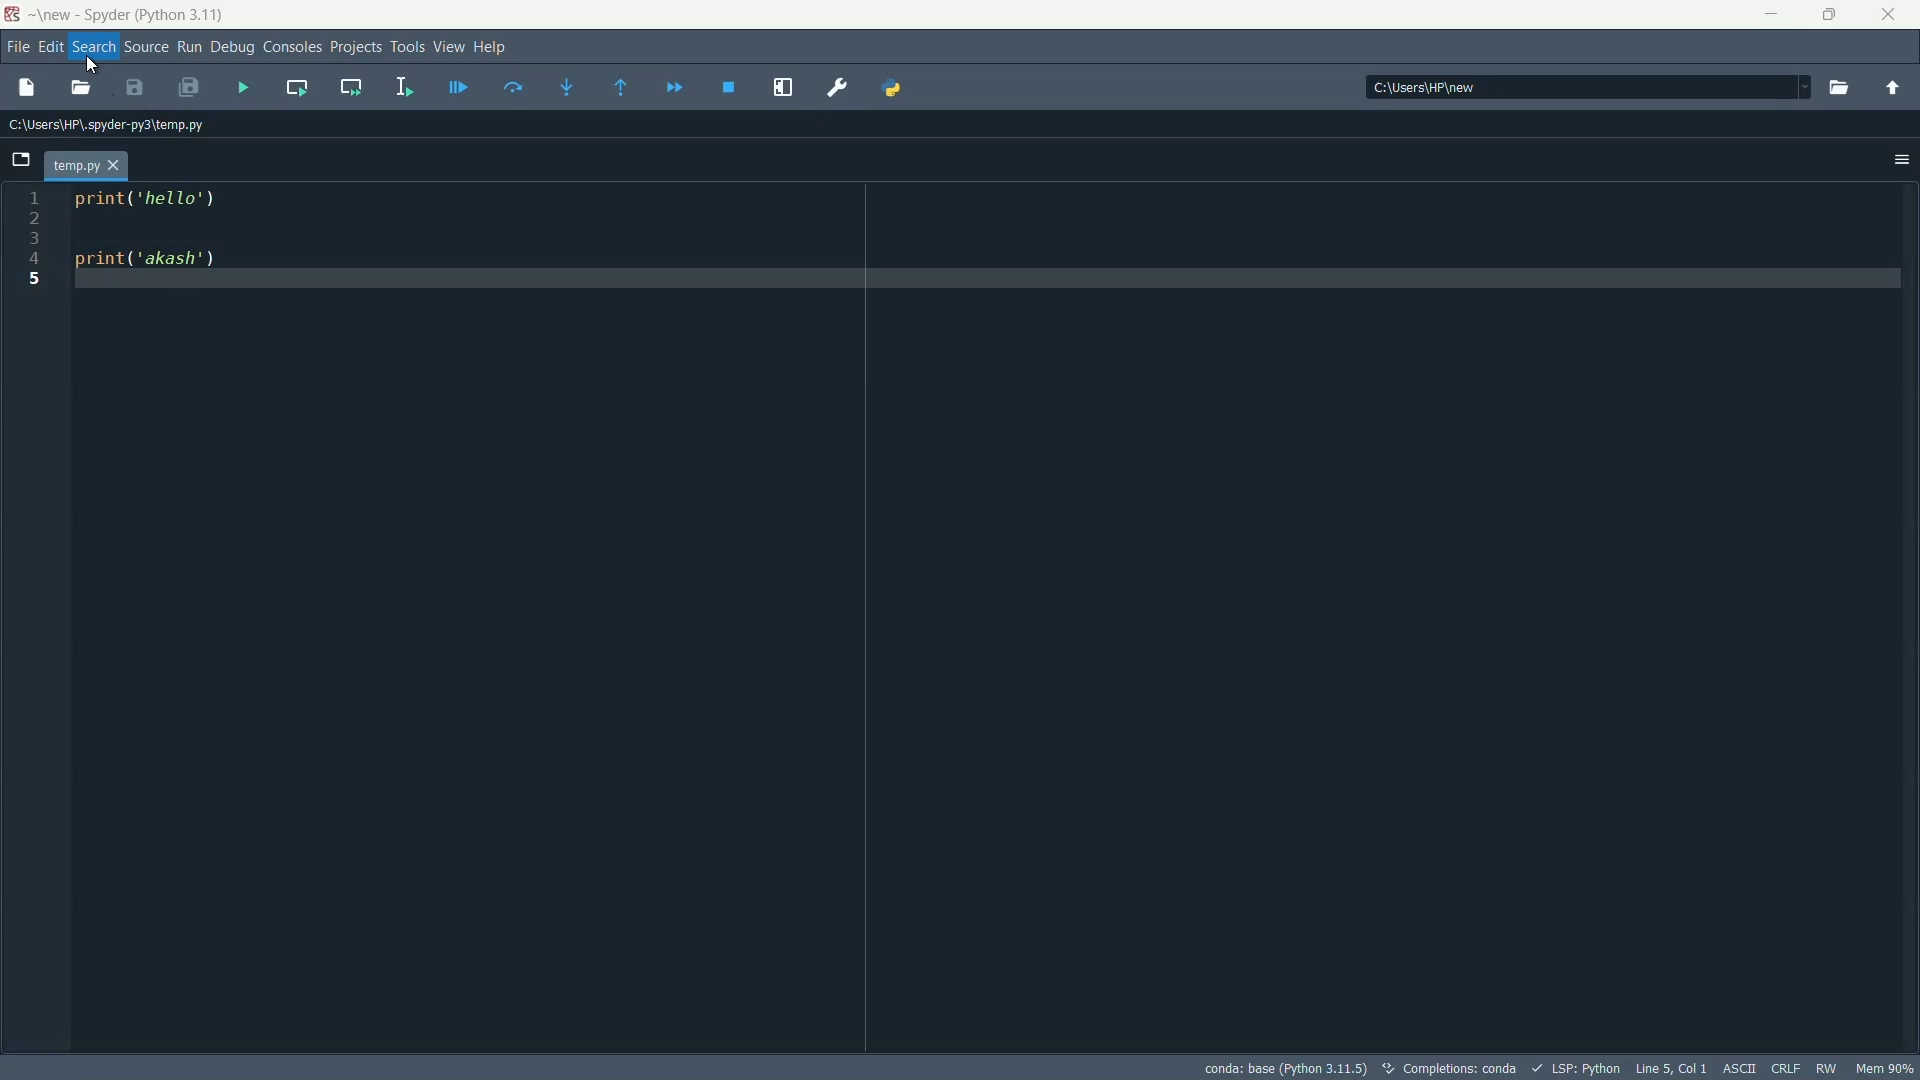 The image size is (1920, 1080). I want to click on print('hello') print('akash'), so click(989, 245).